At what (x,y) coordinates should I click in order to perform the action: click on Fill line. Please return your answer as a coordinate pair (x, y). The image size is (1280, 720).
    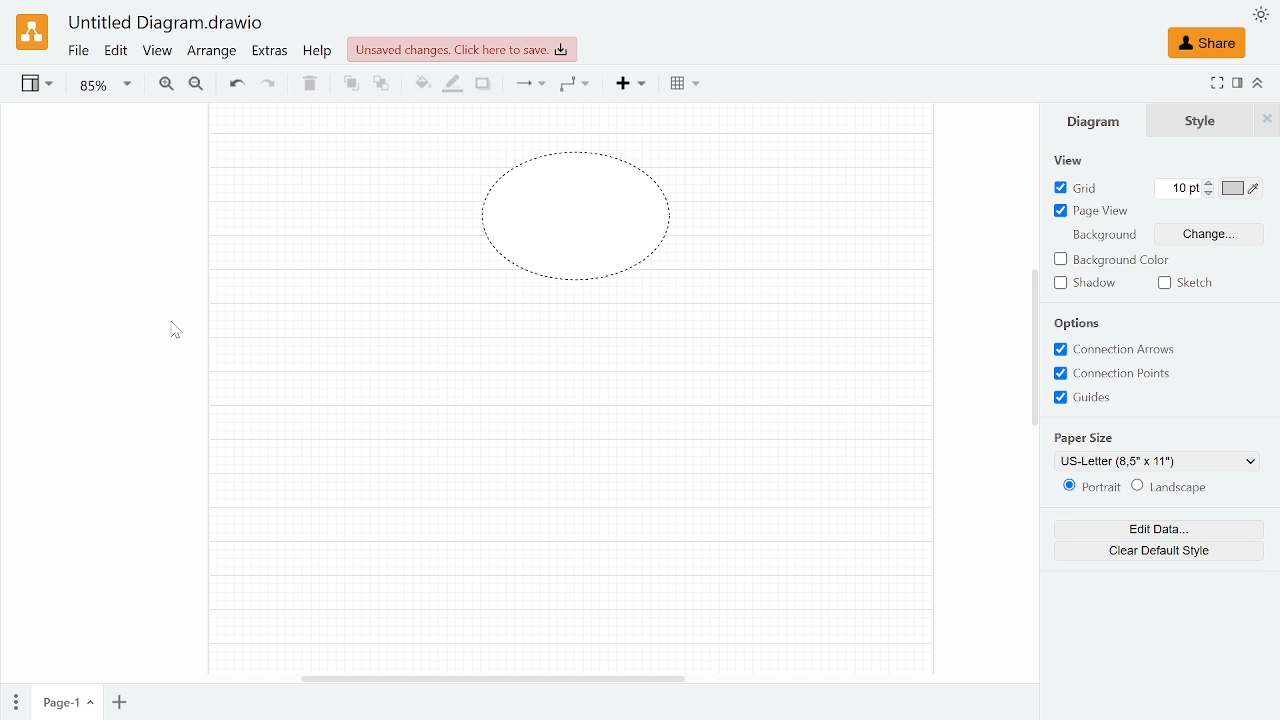
    Looking at the image, I should click on (450, 85).